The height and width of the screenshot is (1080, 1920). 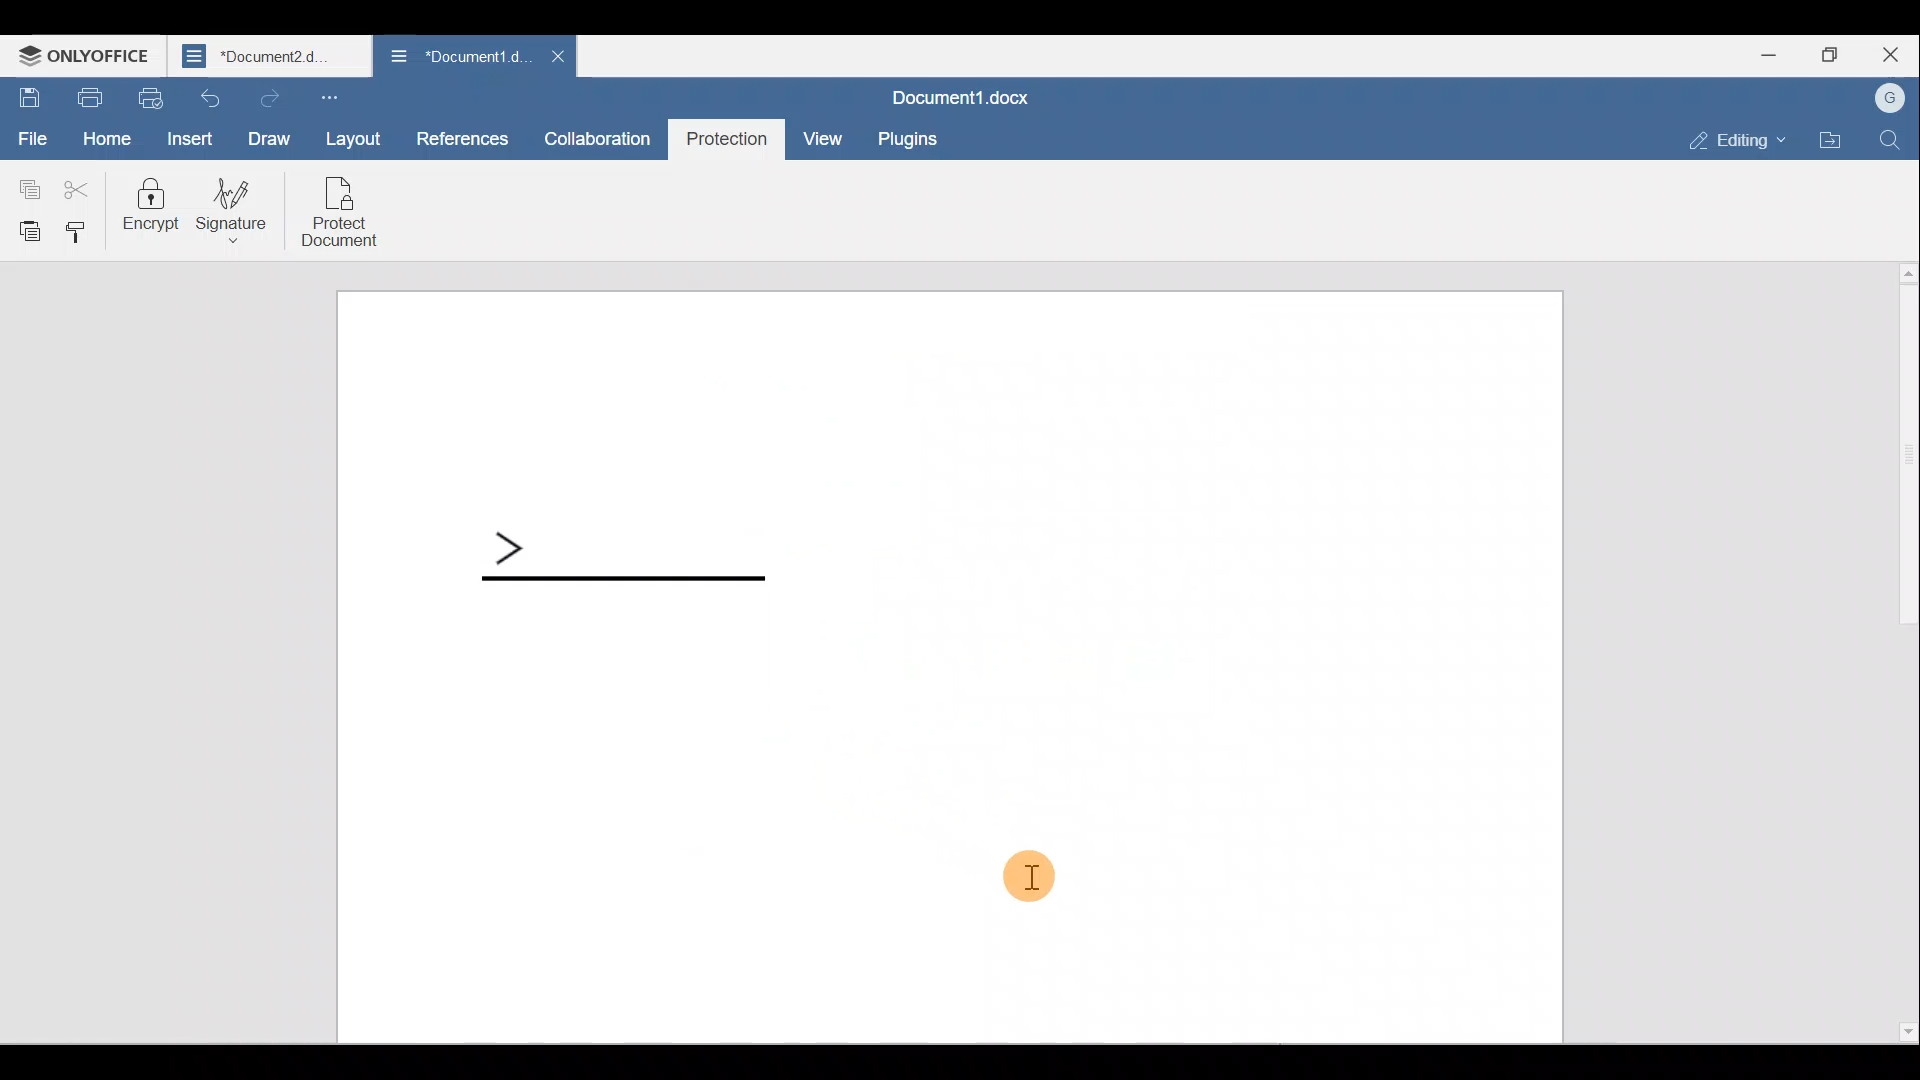 I want to click on Customize quick access toolbar, so click(x=340, y=98).